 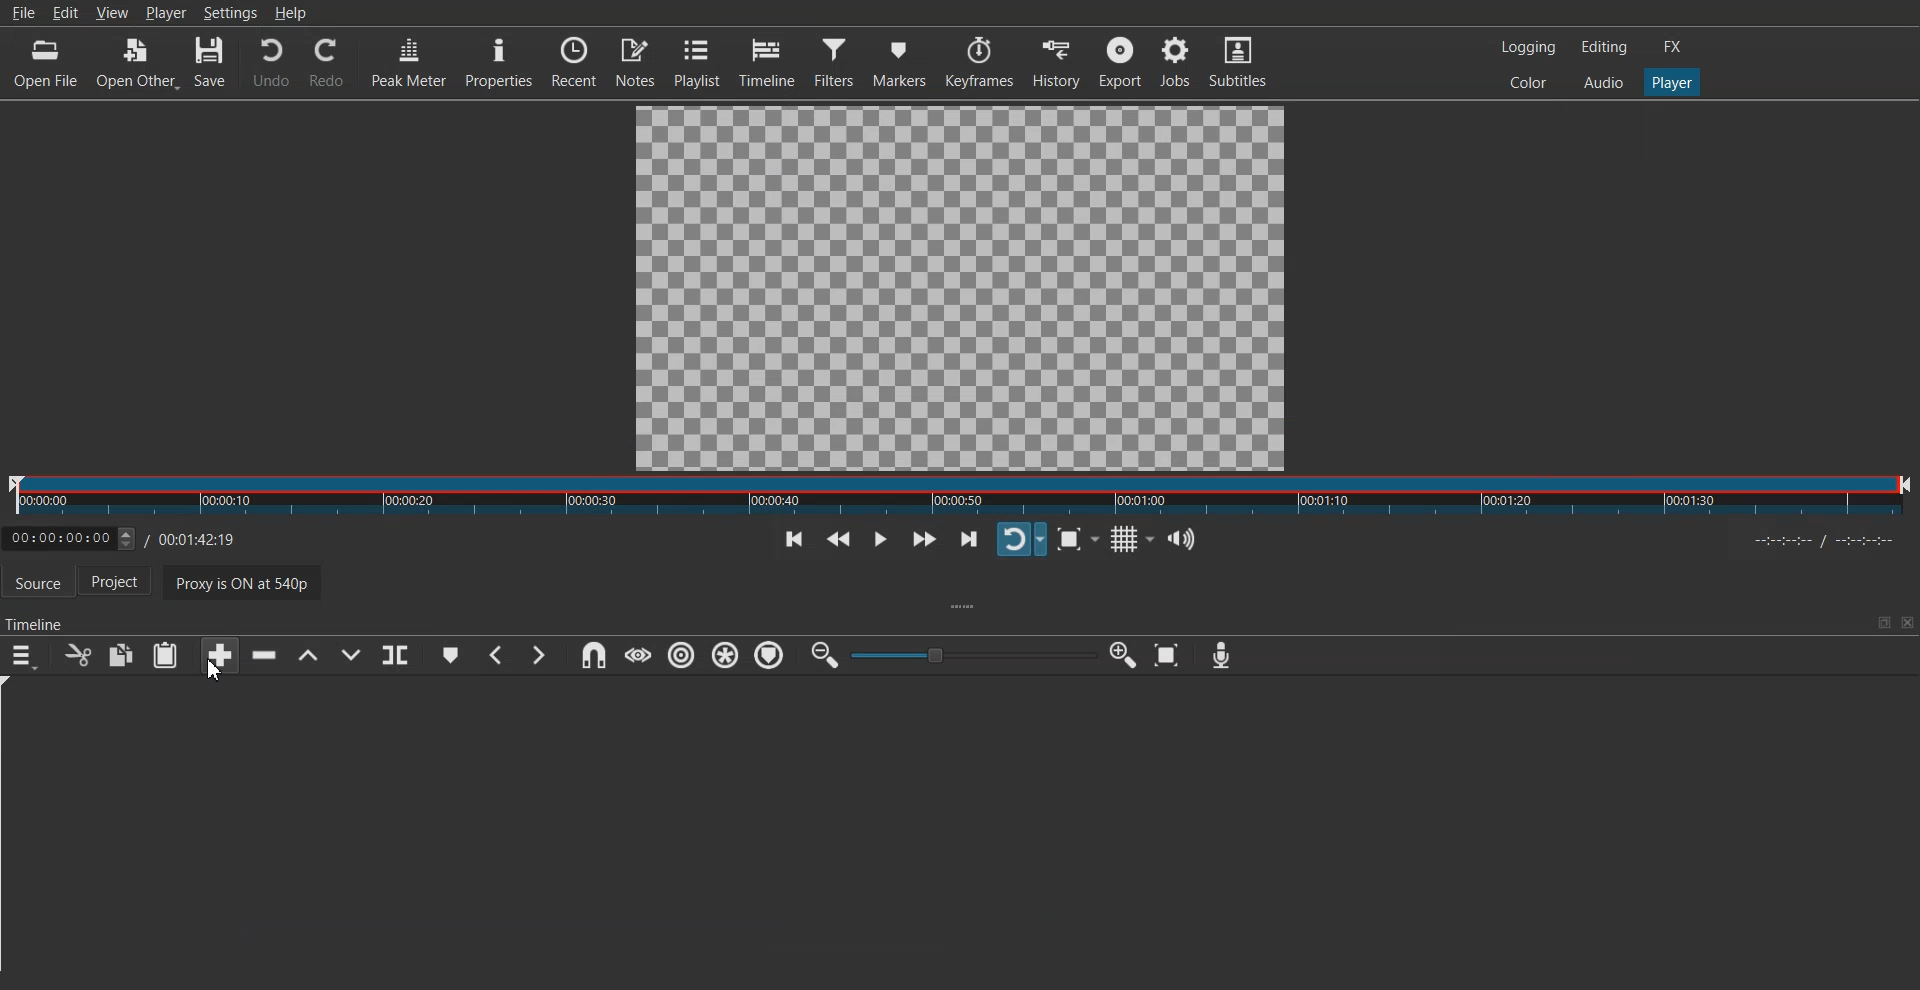 What do you see at coordinates (1603, 81) in the screenshot?
I see `Audio` at bounding box center [1603, 81].